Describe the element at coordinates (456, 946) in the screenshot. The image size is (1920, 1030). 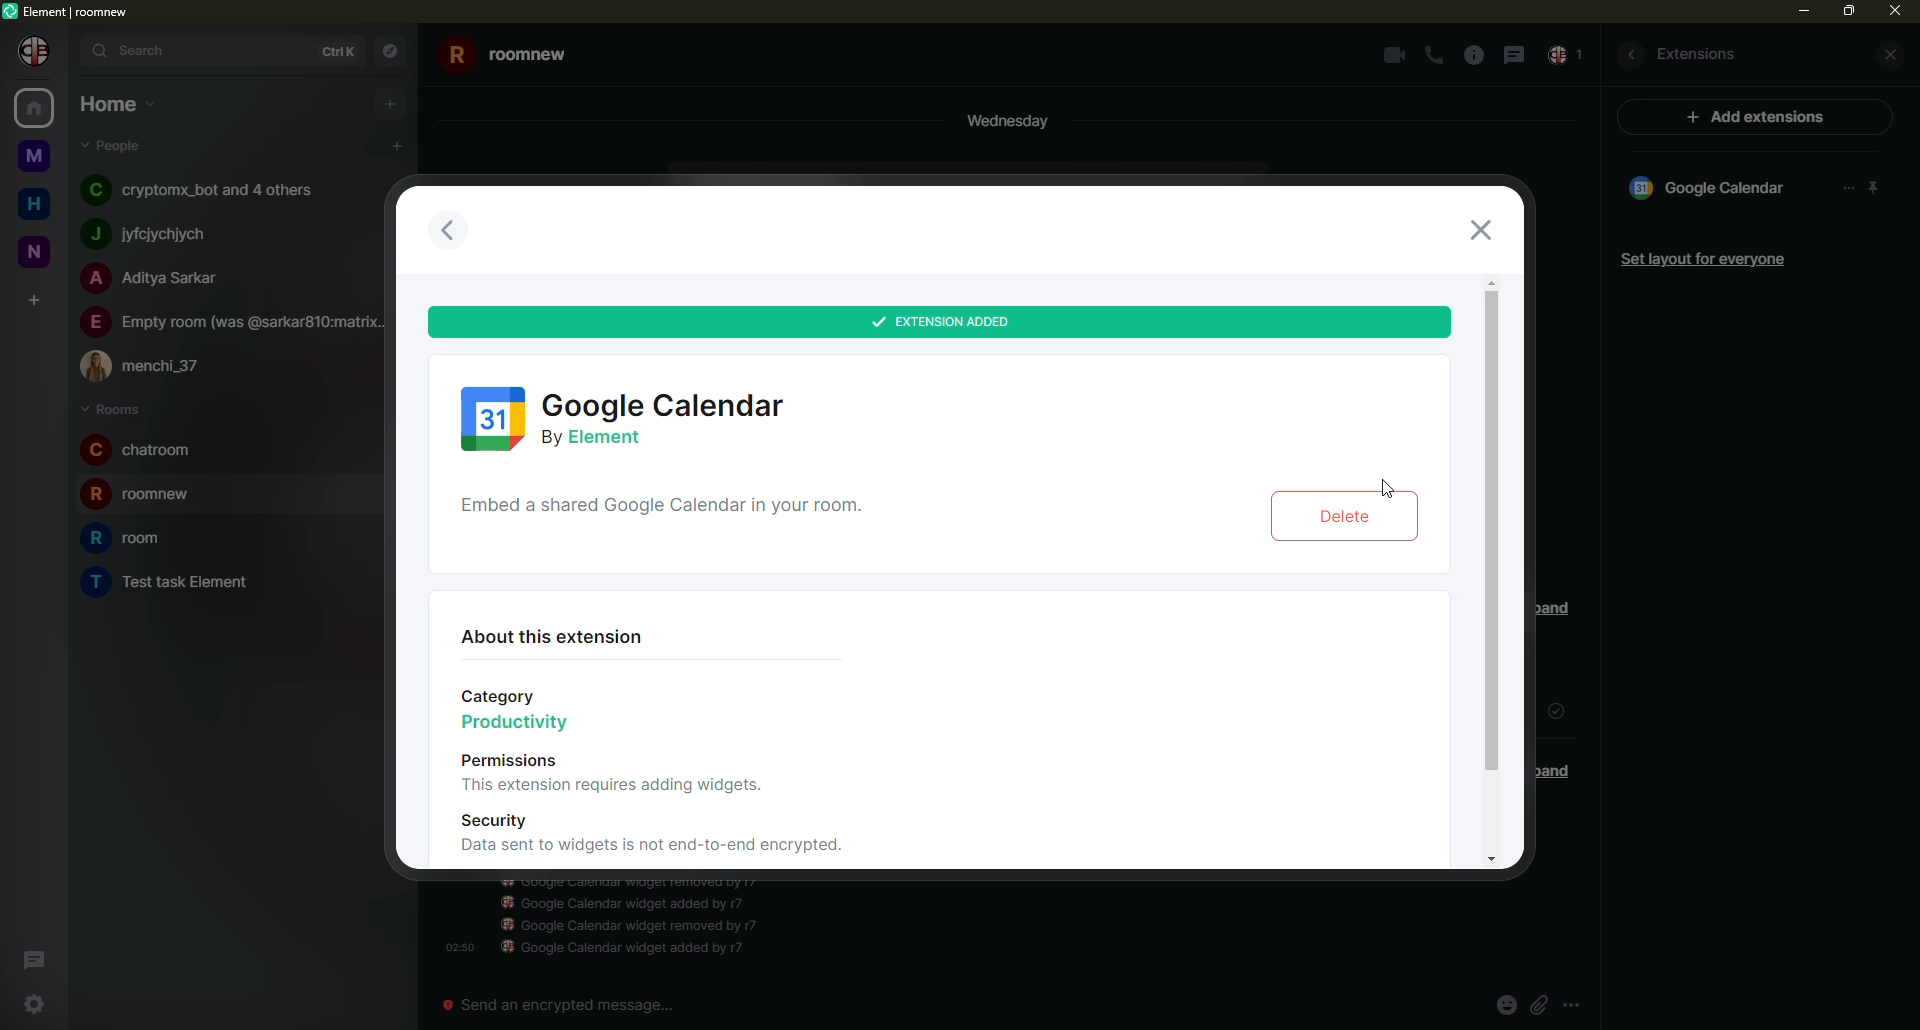
I see `time` at that location.